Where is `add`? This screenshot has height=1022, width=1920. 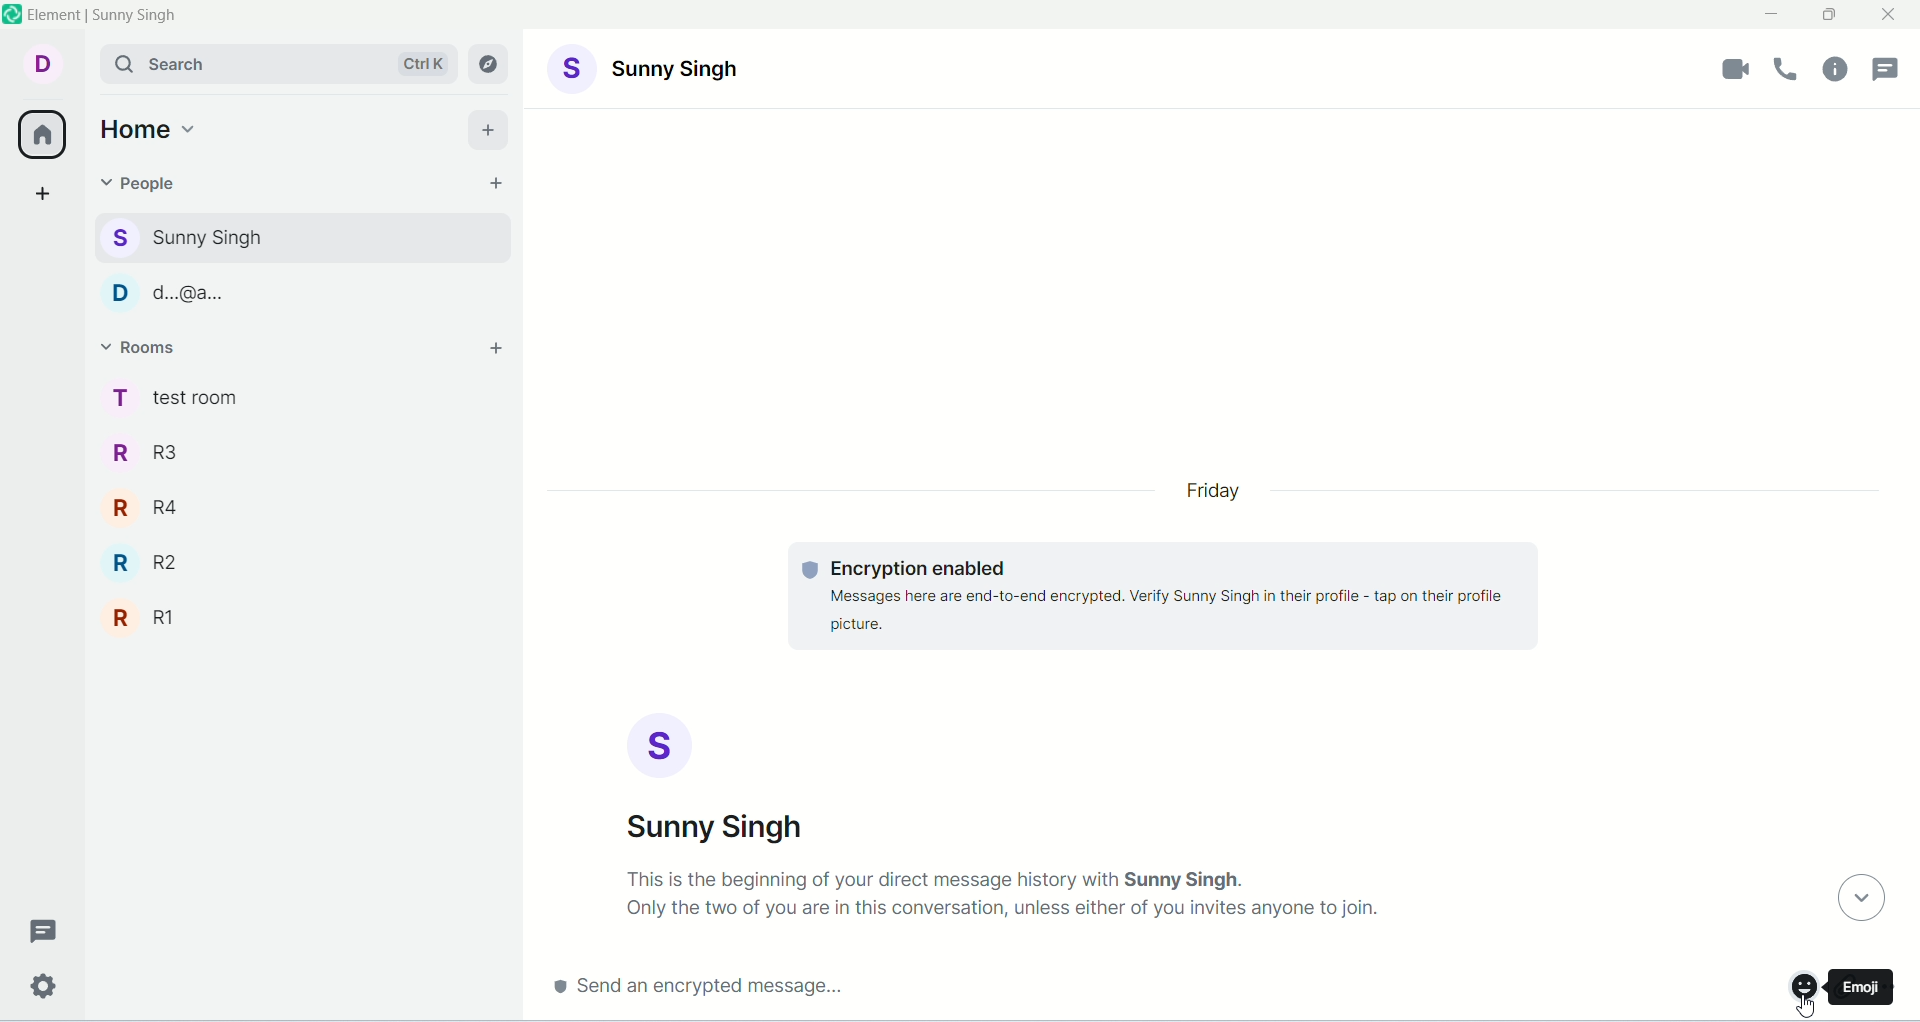
add is located at coordinates (499, 351).